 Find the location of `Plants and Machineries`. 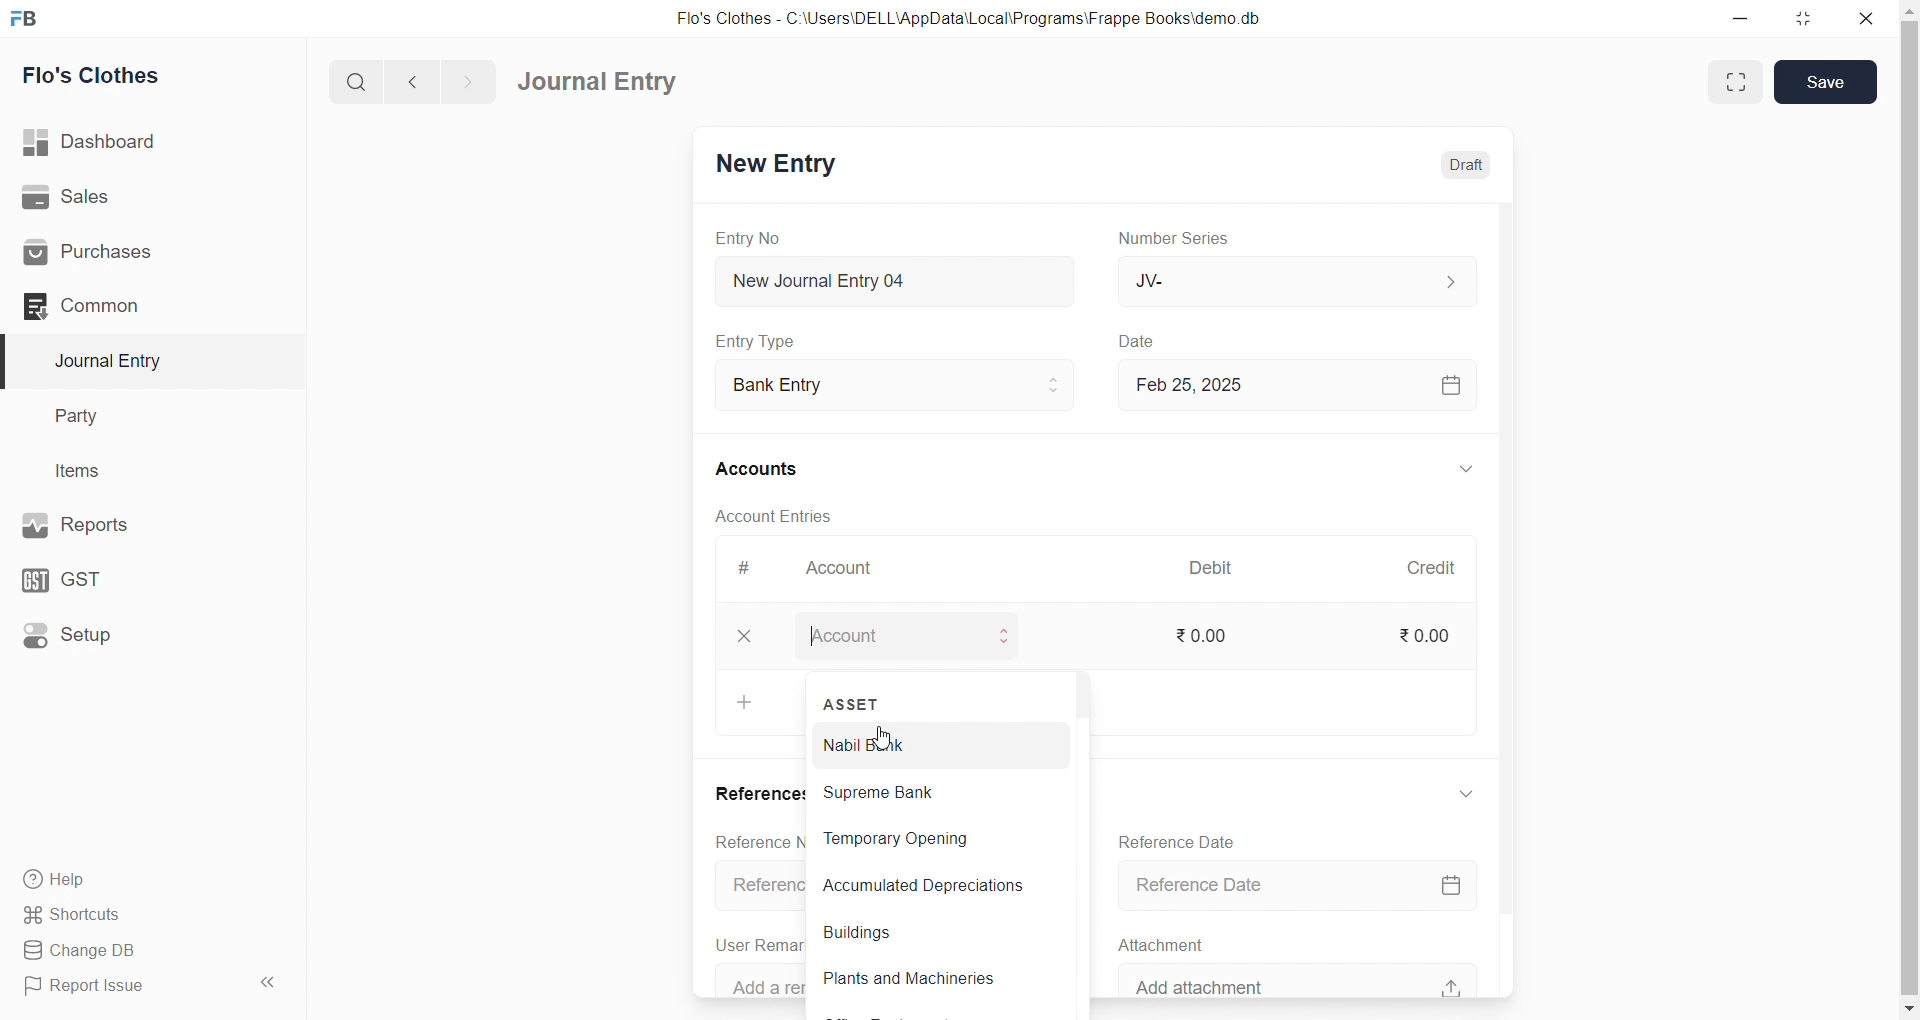

Plants and Machineries is located at coordinates (923, 978).